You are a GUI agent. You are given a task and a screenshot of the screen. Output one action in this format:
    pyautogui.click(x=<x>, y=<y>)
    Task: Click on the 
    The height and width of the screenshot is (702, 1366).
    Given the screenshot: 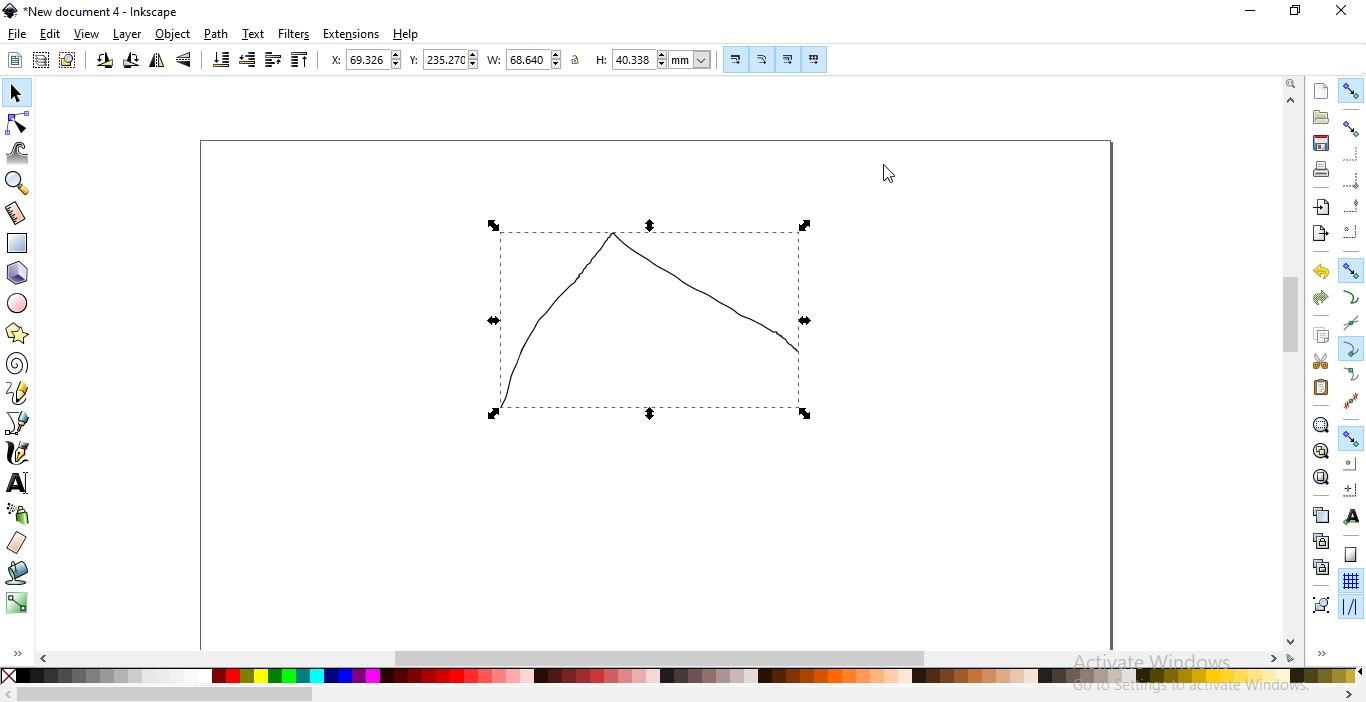 What is the action you would take?
    pyautogui.click(x=763, y=59)
    